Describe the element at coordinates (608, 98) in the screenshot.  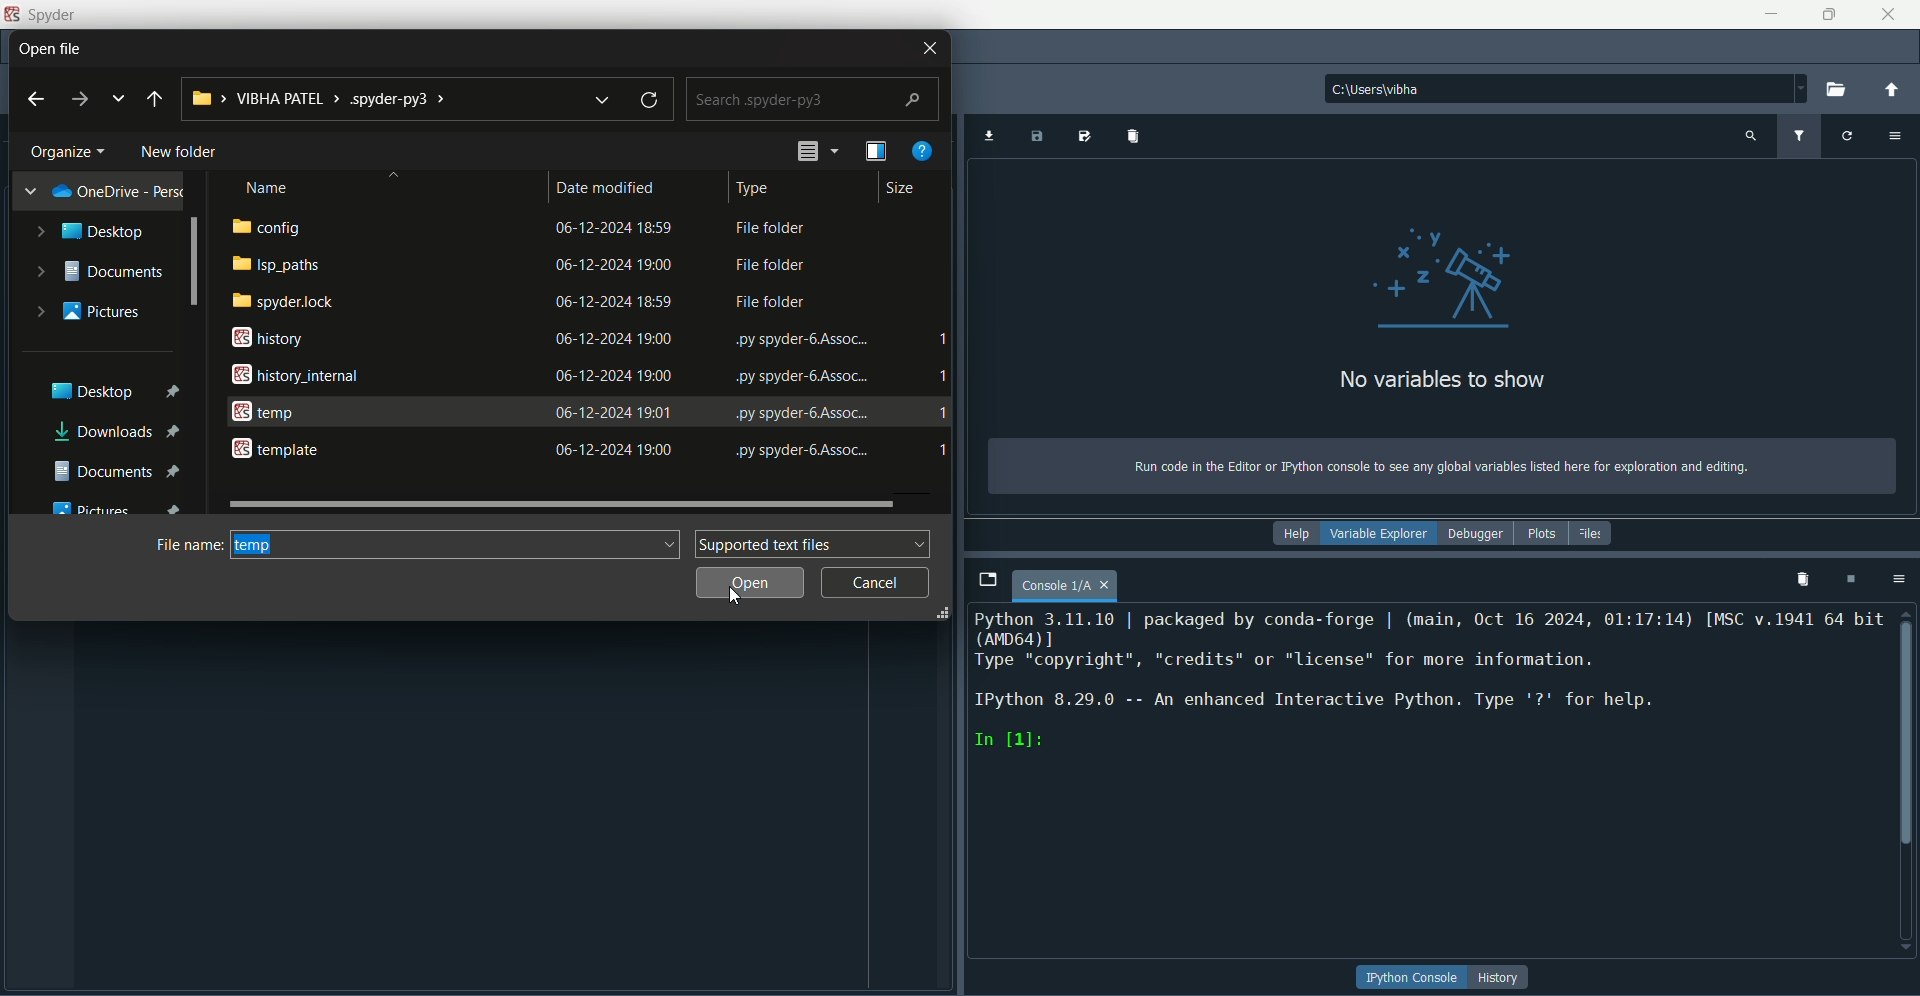
I see `down arrow` at that location.